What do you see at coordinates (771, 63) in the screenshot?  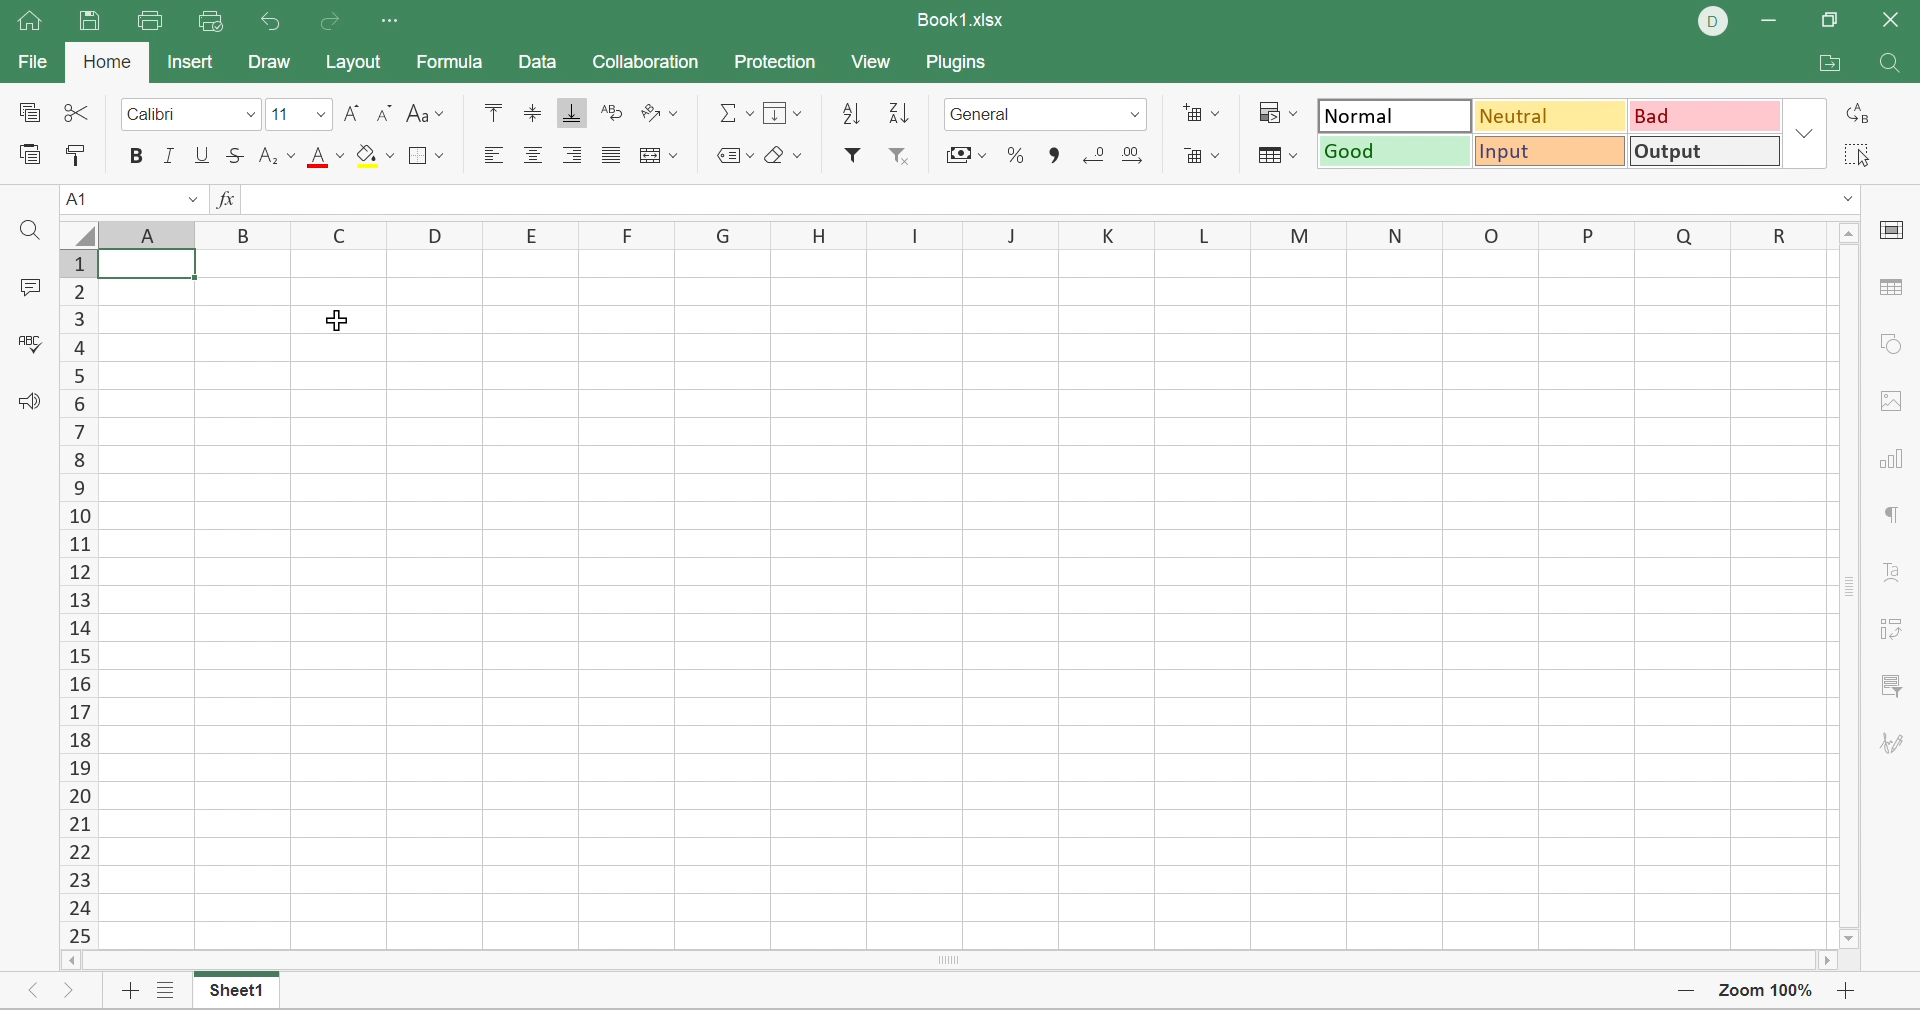 I see `Protection` at bounding box center [771, 63].